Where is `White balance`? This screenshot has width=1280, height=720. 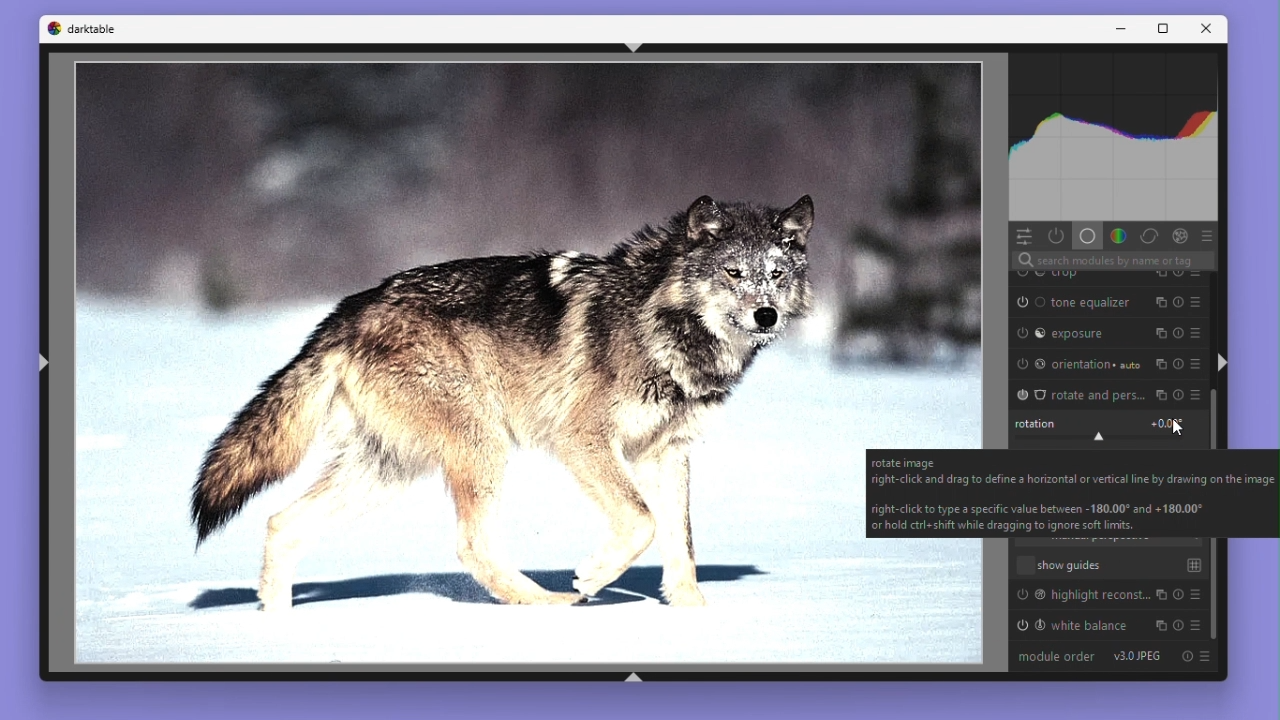
White balance is located at coordinates (1109, 626).